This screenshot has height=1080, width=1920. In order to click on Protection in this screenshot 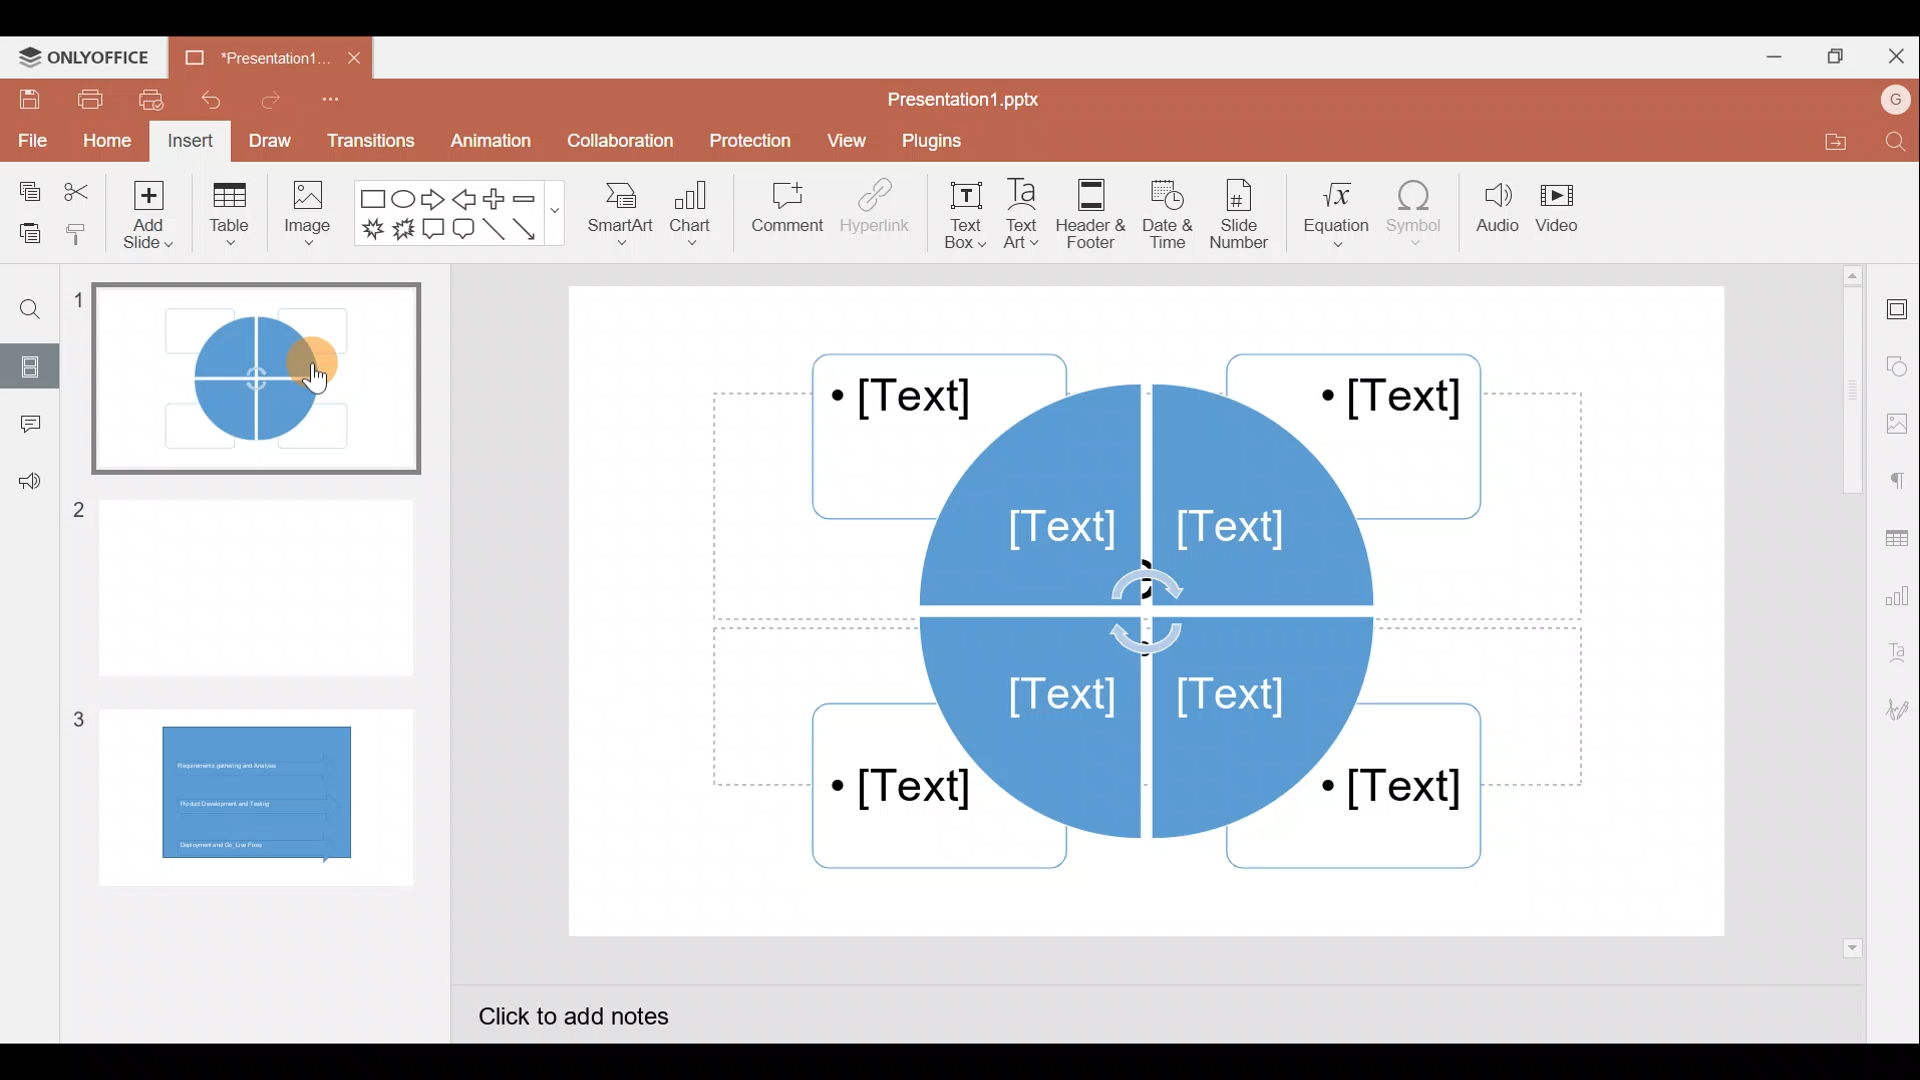, I will do `click(746, 136)`.